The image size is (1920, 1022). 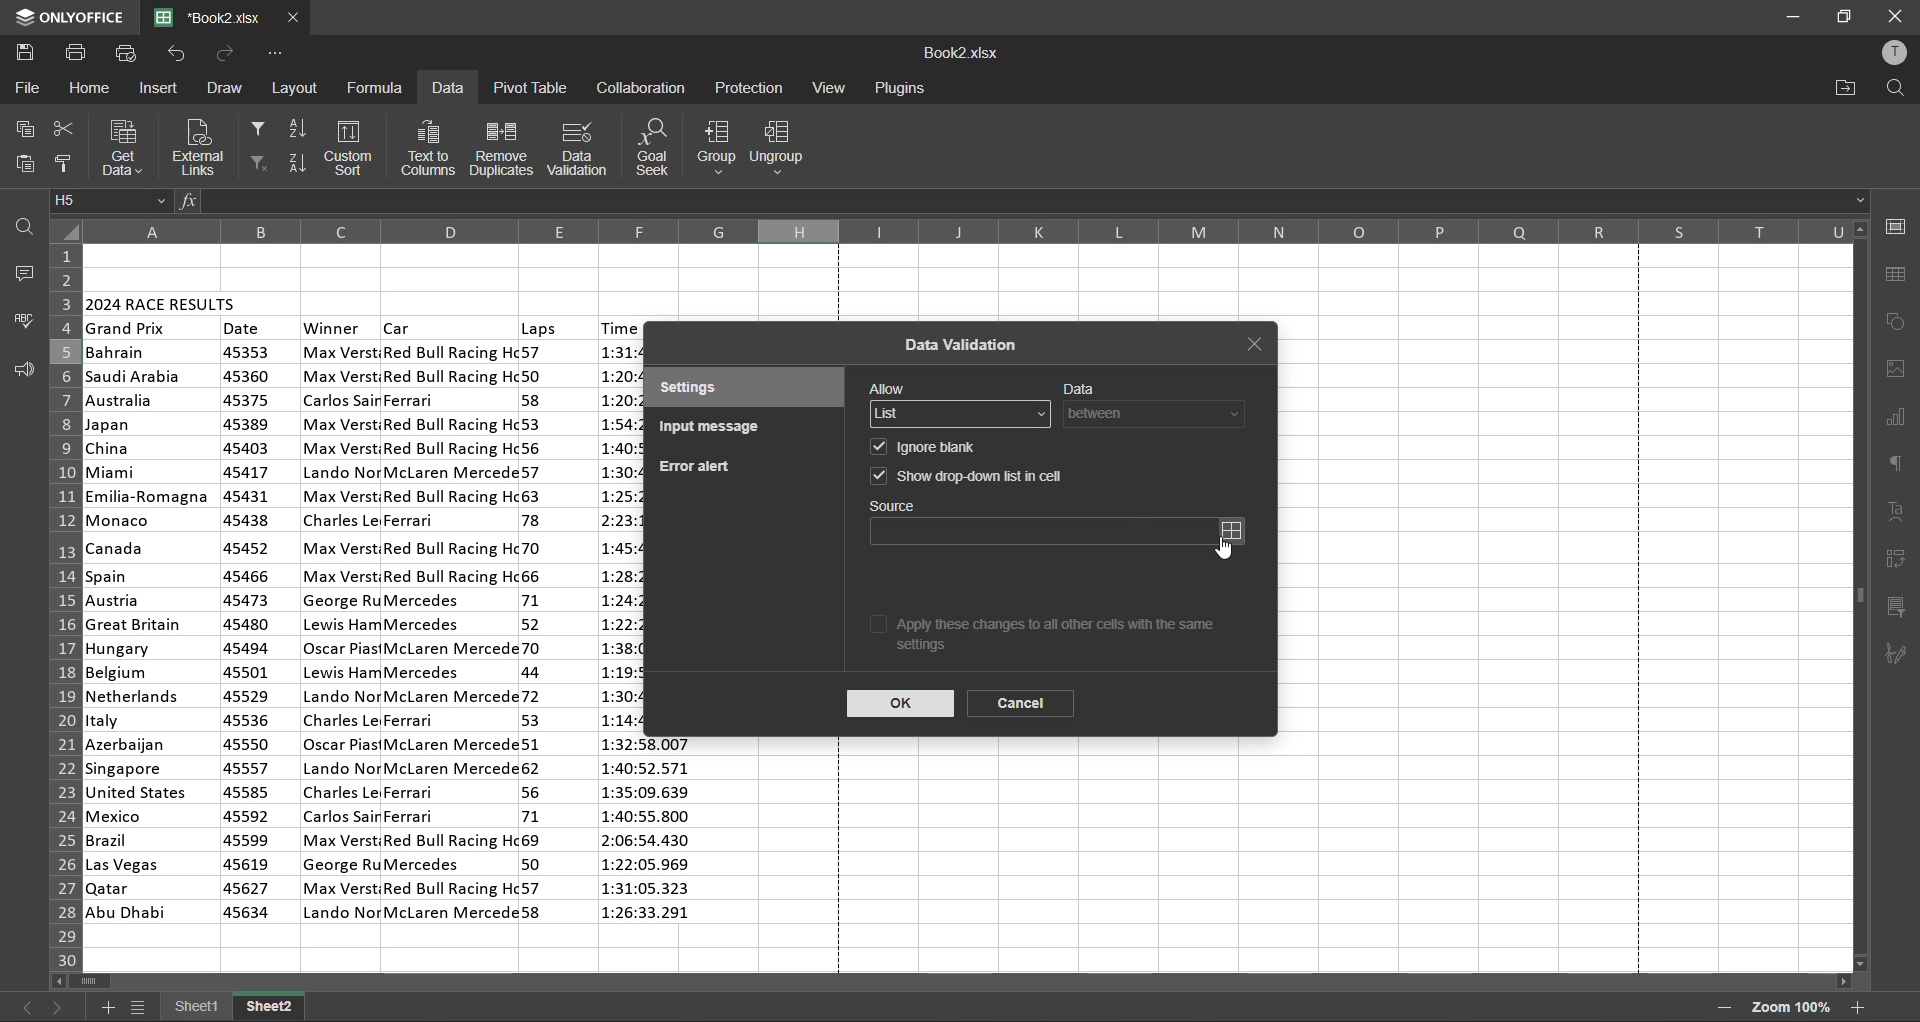 What do you see at coordinates (378, 86) in the screenshot?
I see `formula` at bounding box center [378, 86].